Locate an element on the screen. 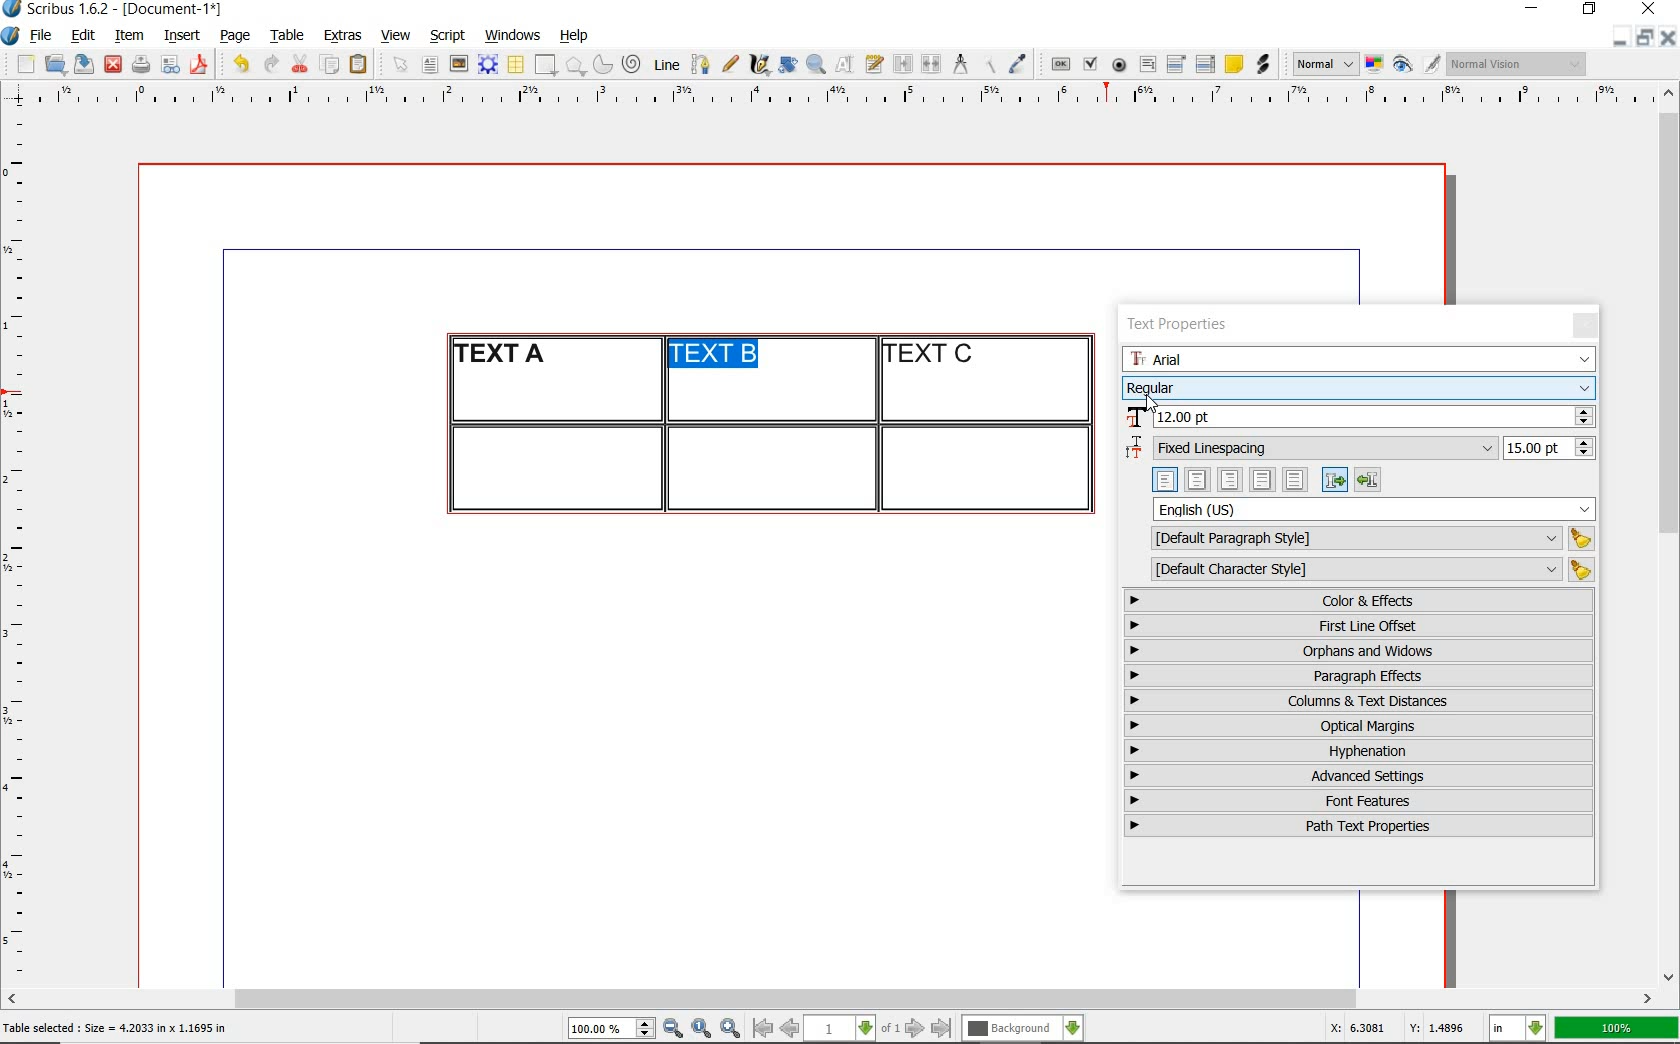 The height and width of the screenshot is (1044, 1680). pdf text field is located at coordinates (1147, 66).